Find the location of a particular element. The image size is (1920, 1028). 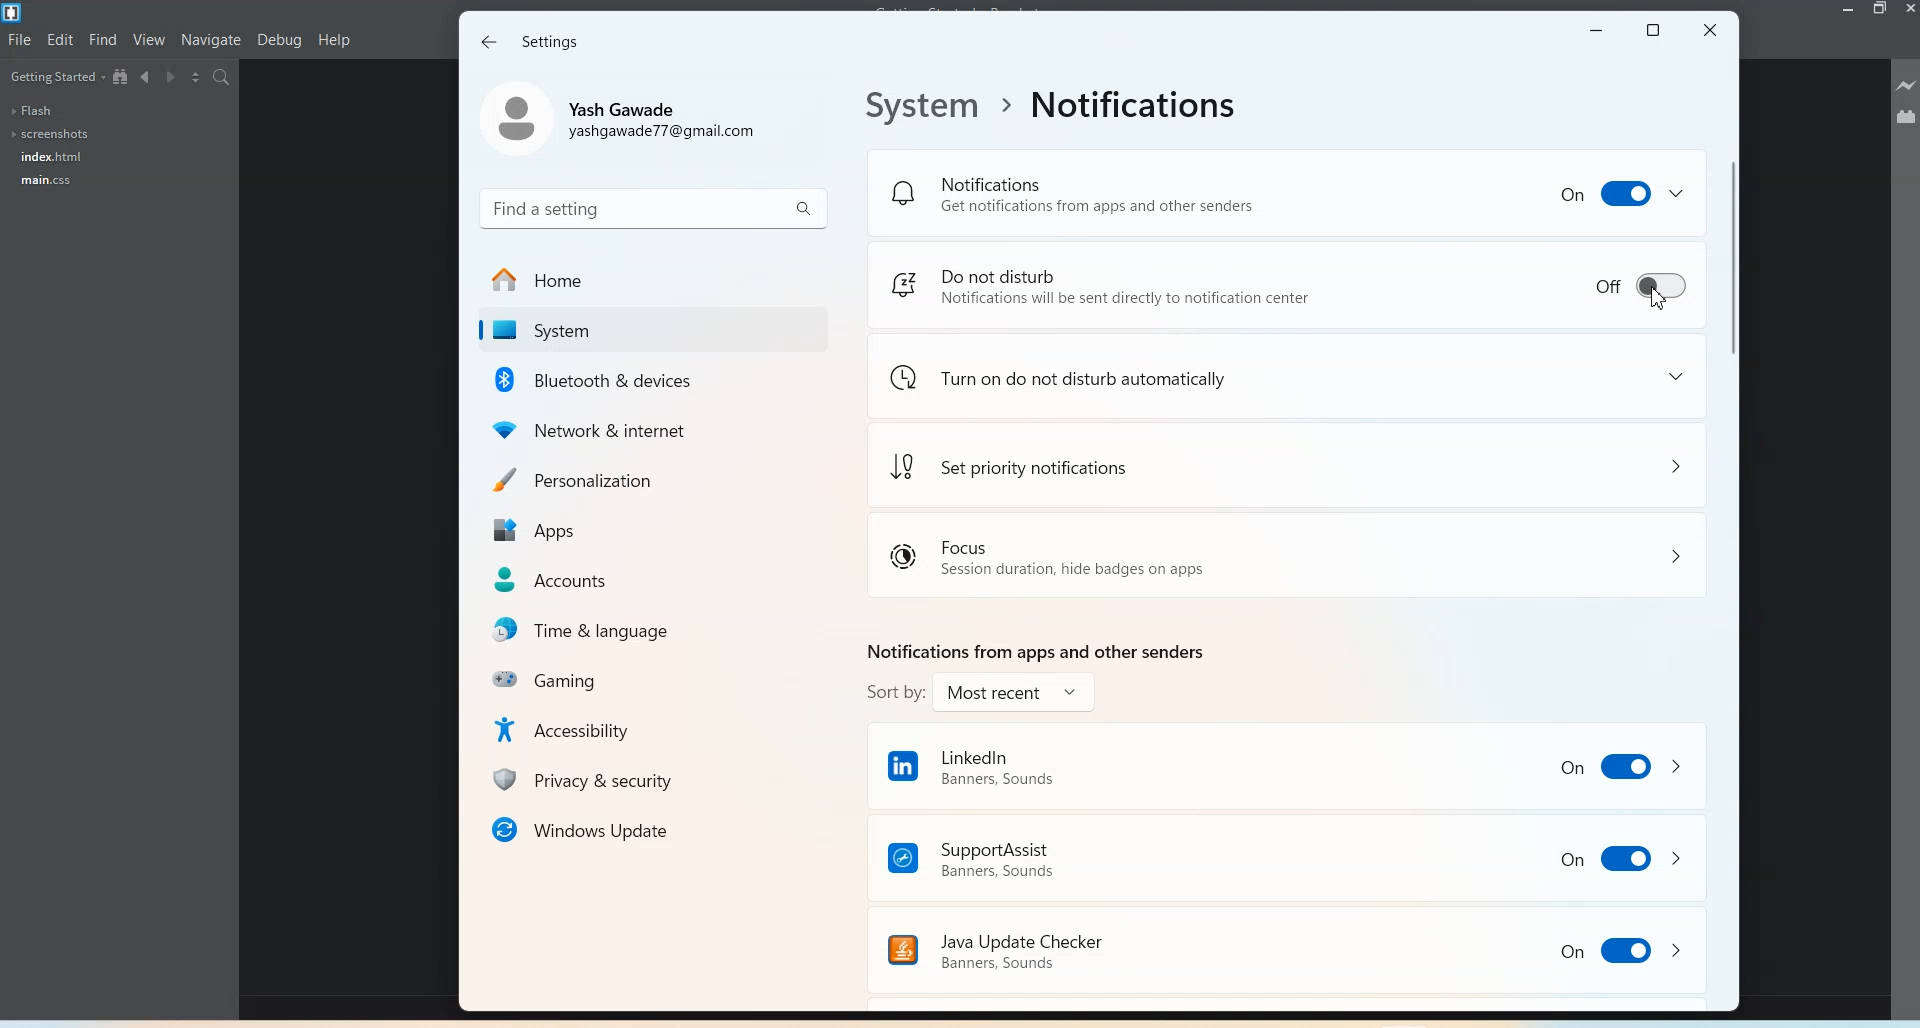

Time & languages is located at coordinates (646, 630).